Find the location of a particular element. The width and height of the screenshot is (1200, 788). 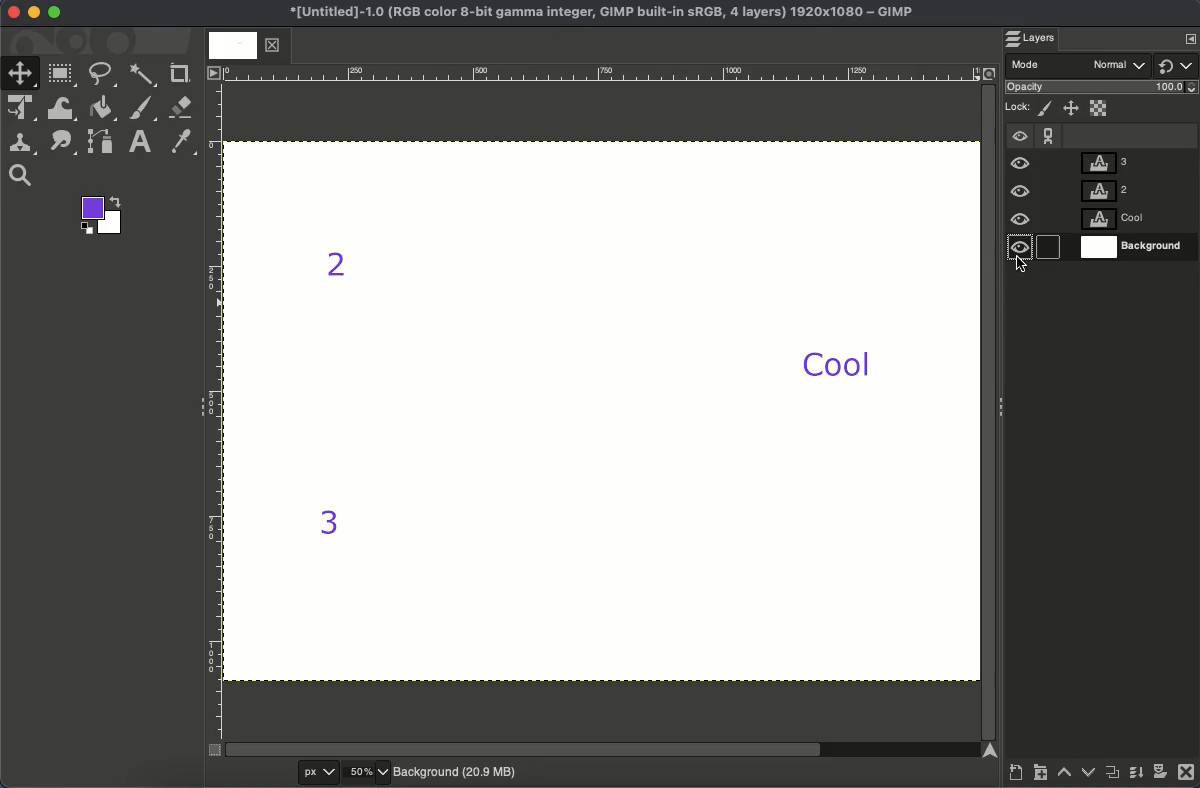

Menu is located at coordinates (1192, 37).